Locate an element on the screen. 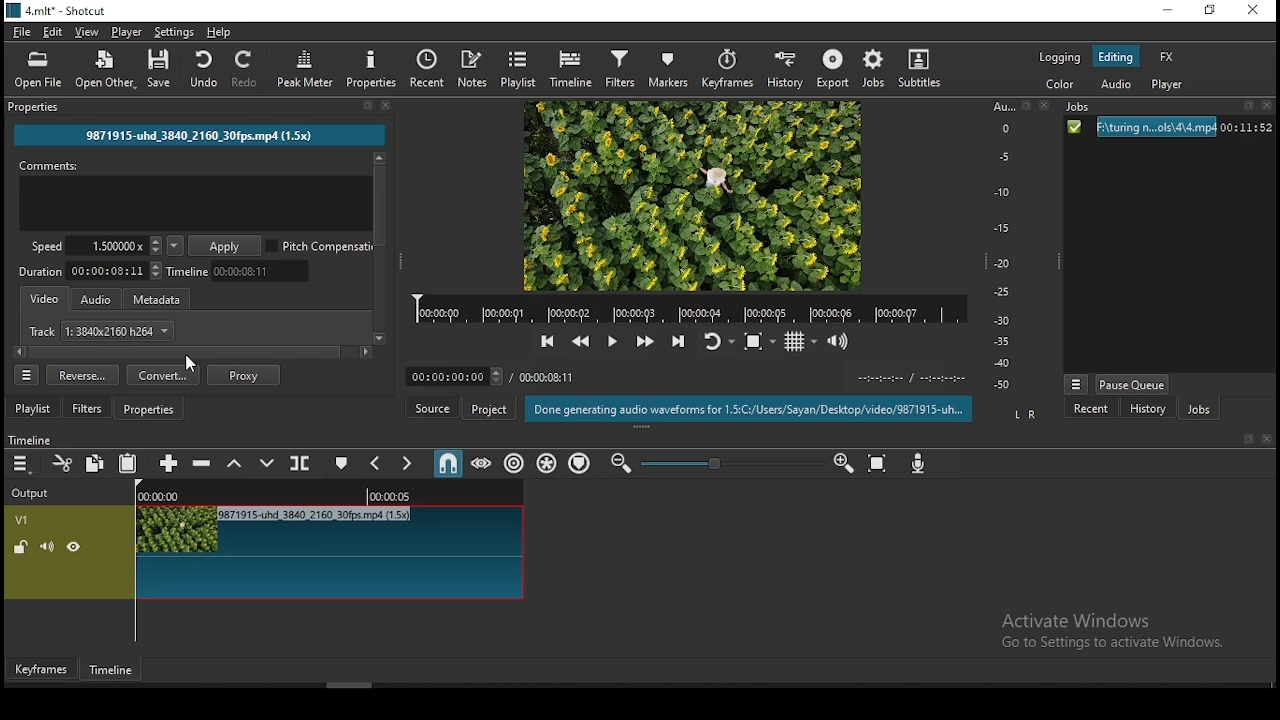  playlist is located at coordinates (33, 407).